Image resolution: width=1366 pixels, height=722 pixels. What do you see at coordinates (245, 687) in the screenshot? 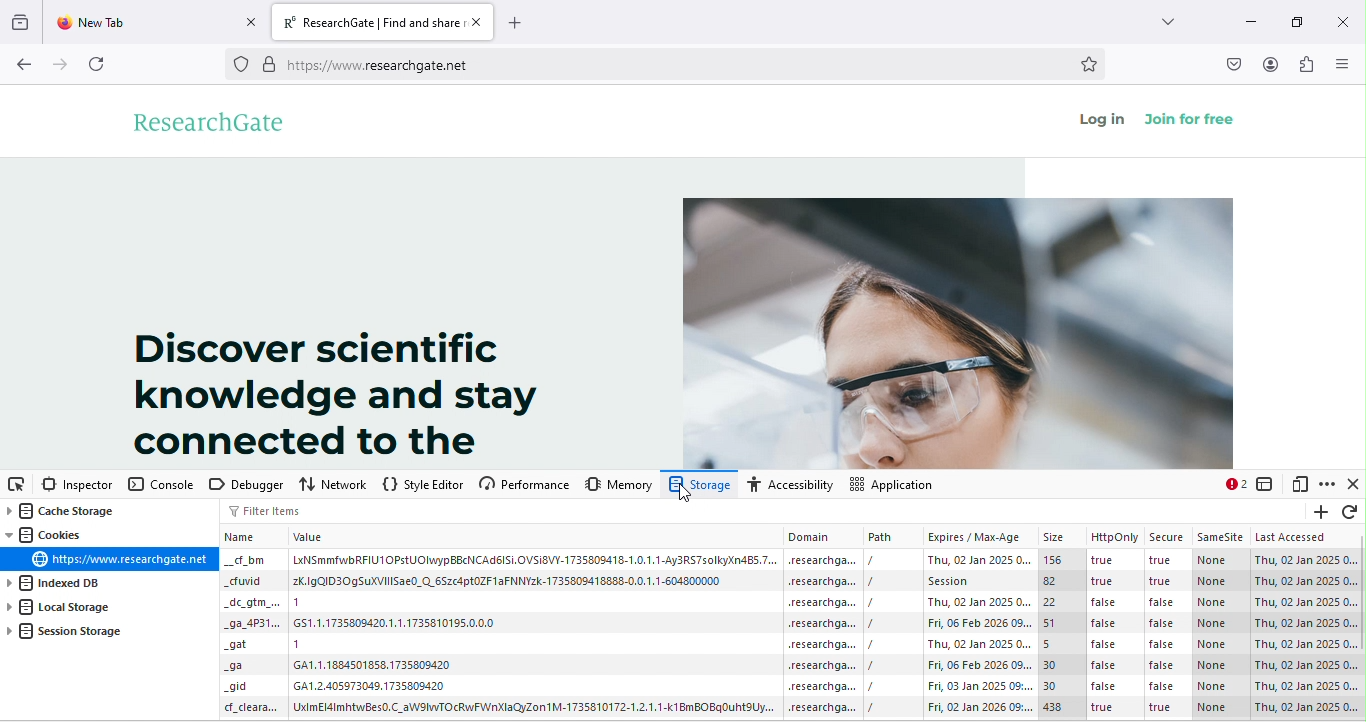
I see `` at bounding box center [245, 687].